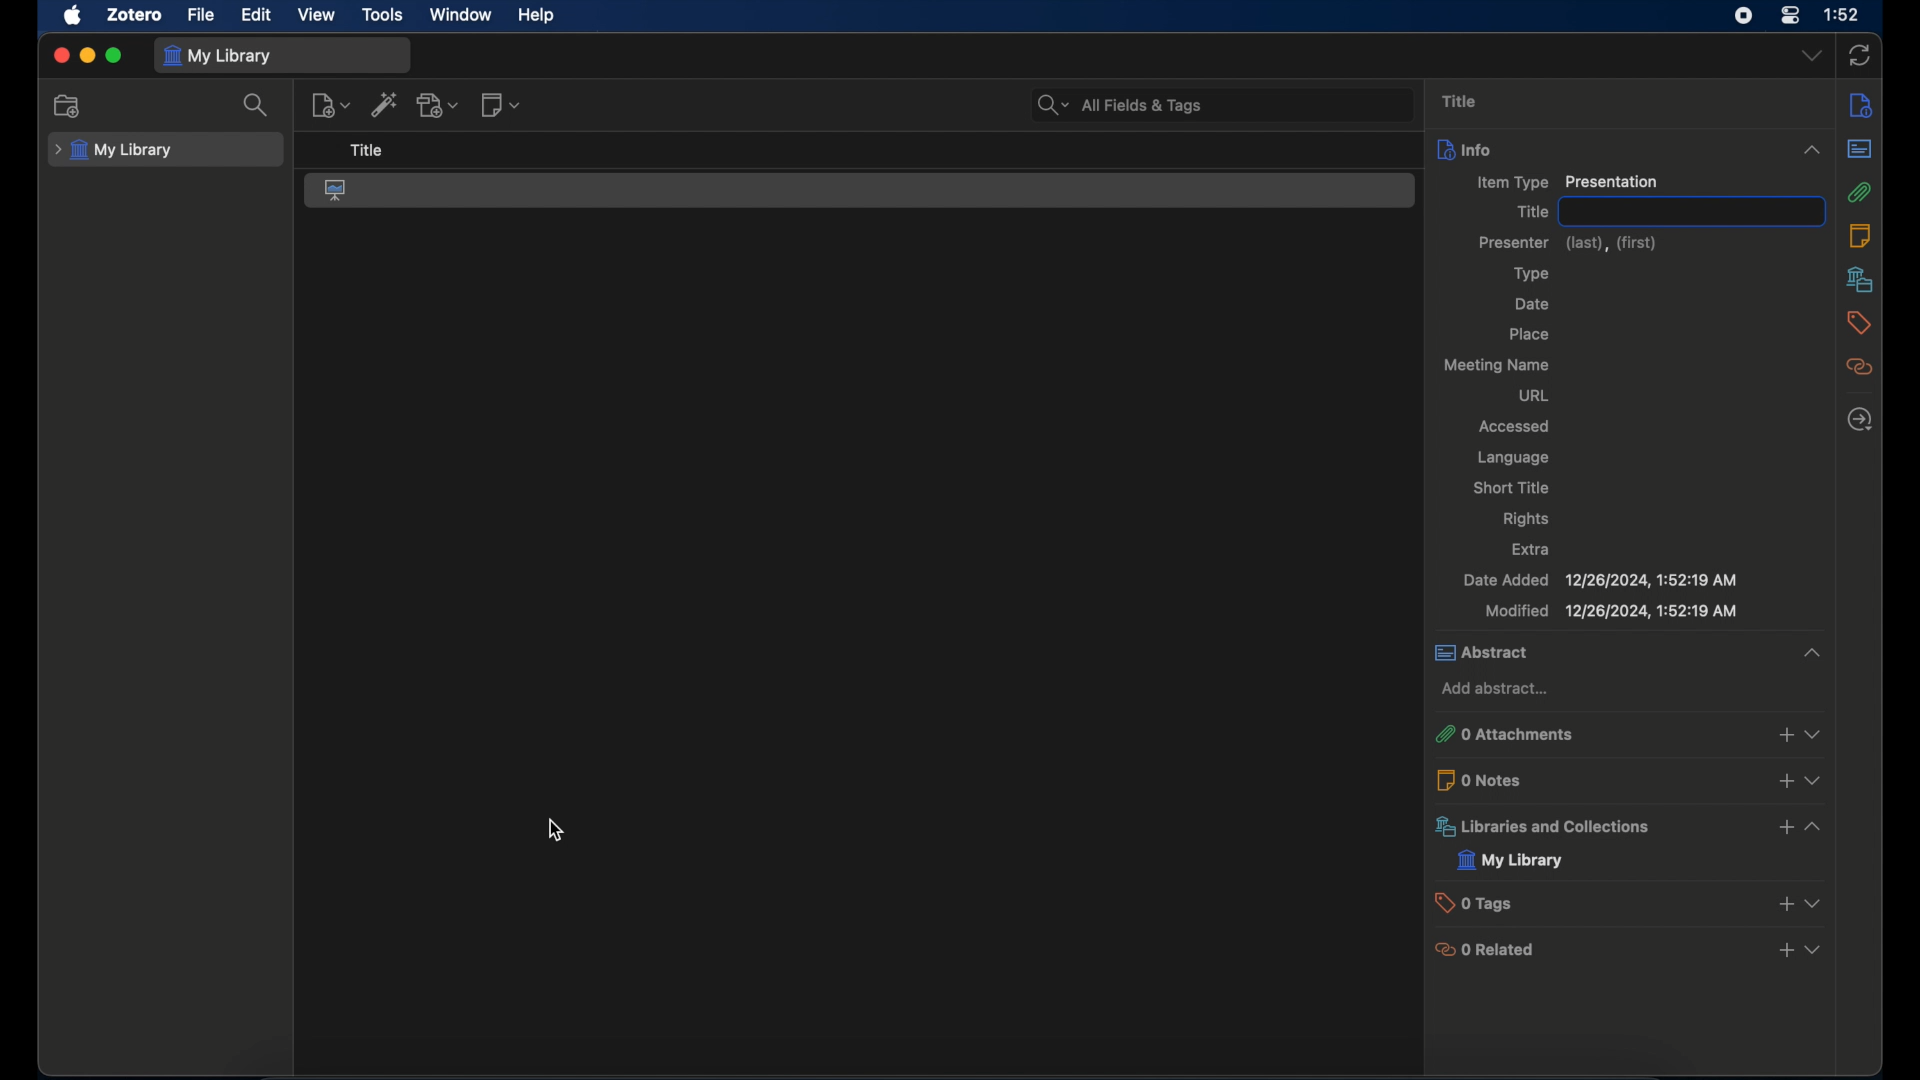 The width and height of the screenshot is (1920, 1080). What do you see at coordinates (1565, 183) in the screenshot?
I see `item type presentation` at bounding box center [1565, 183].